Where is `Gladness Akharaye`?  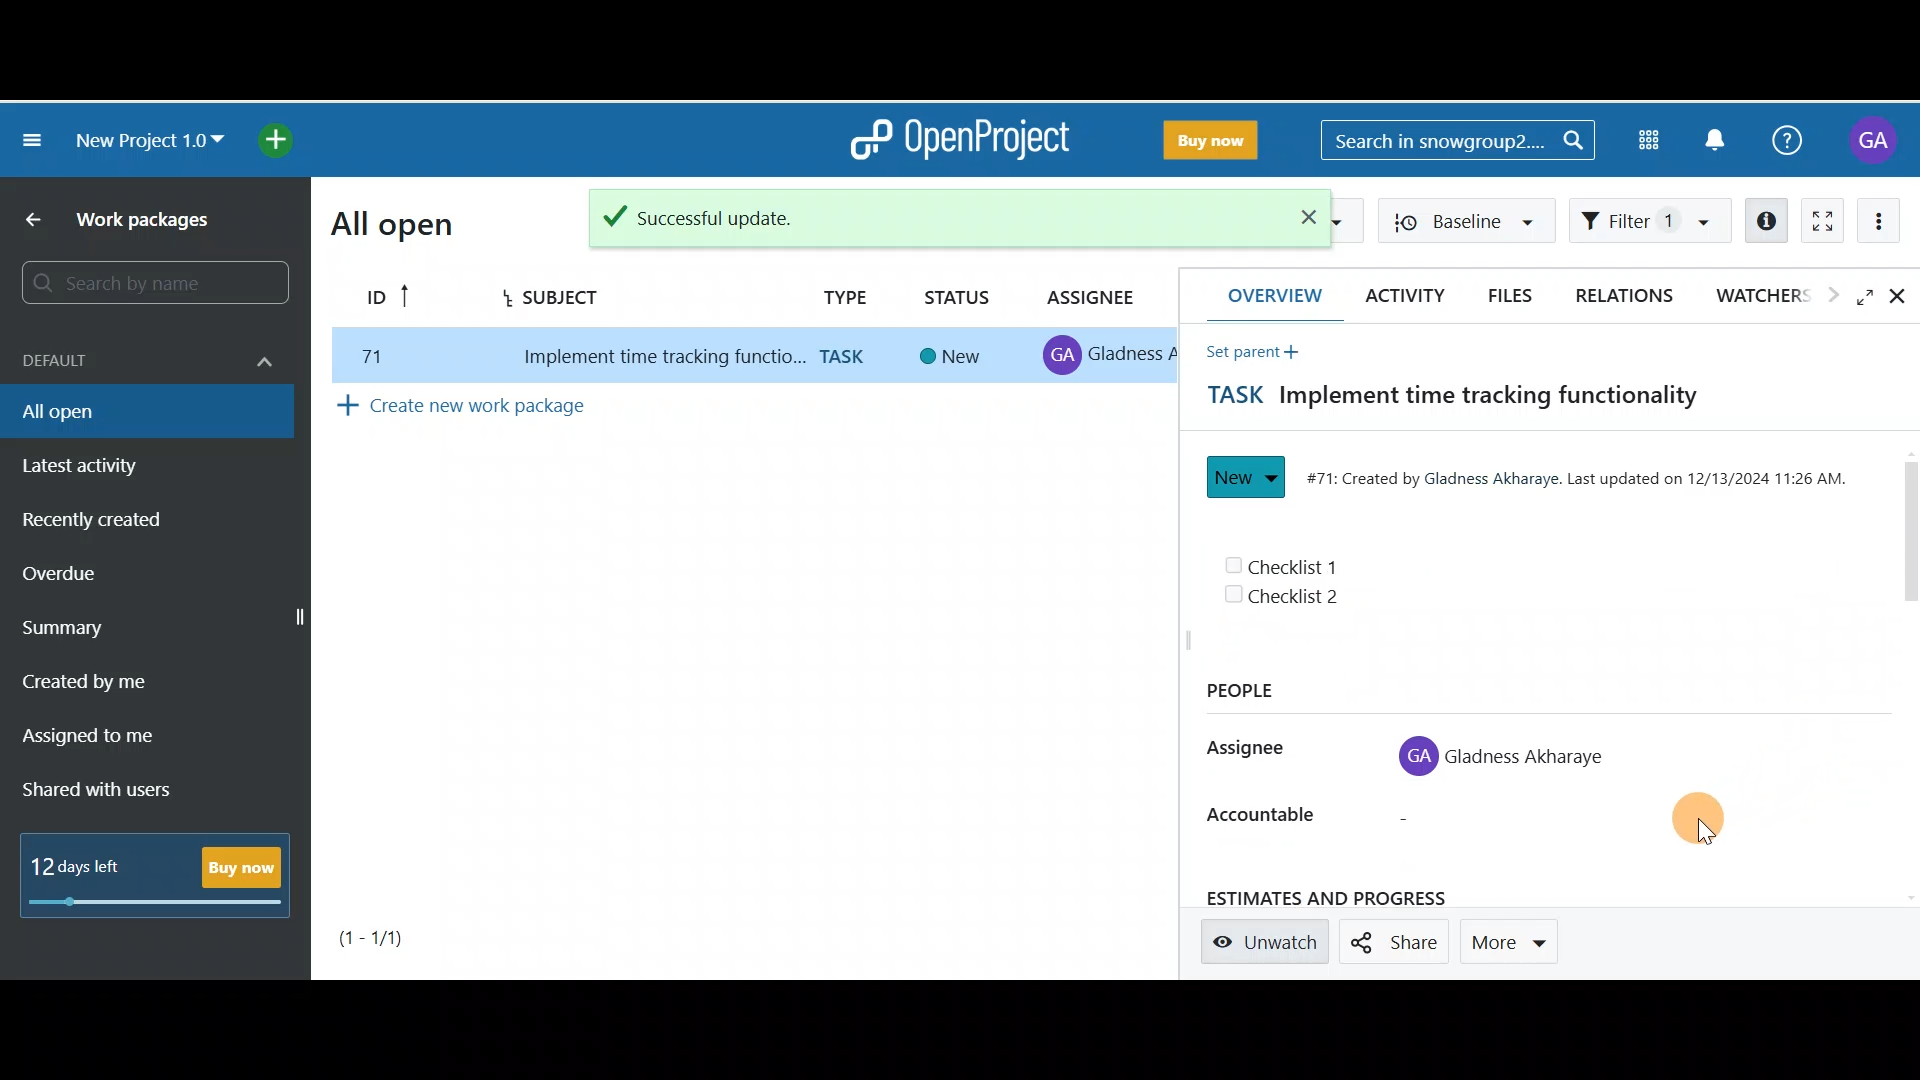
Gladness Akharaye is located at coordinates (1530, 758).